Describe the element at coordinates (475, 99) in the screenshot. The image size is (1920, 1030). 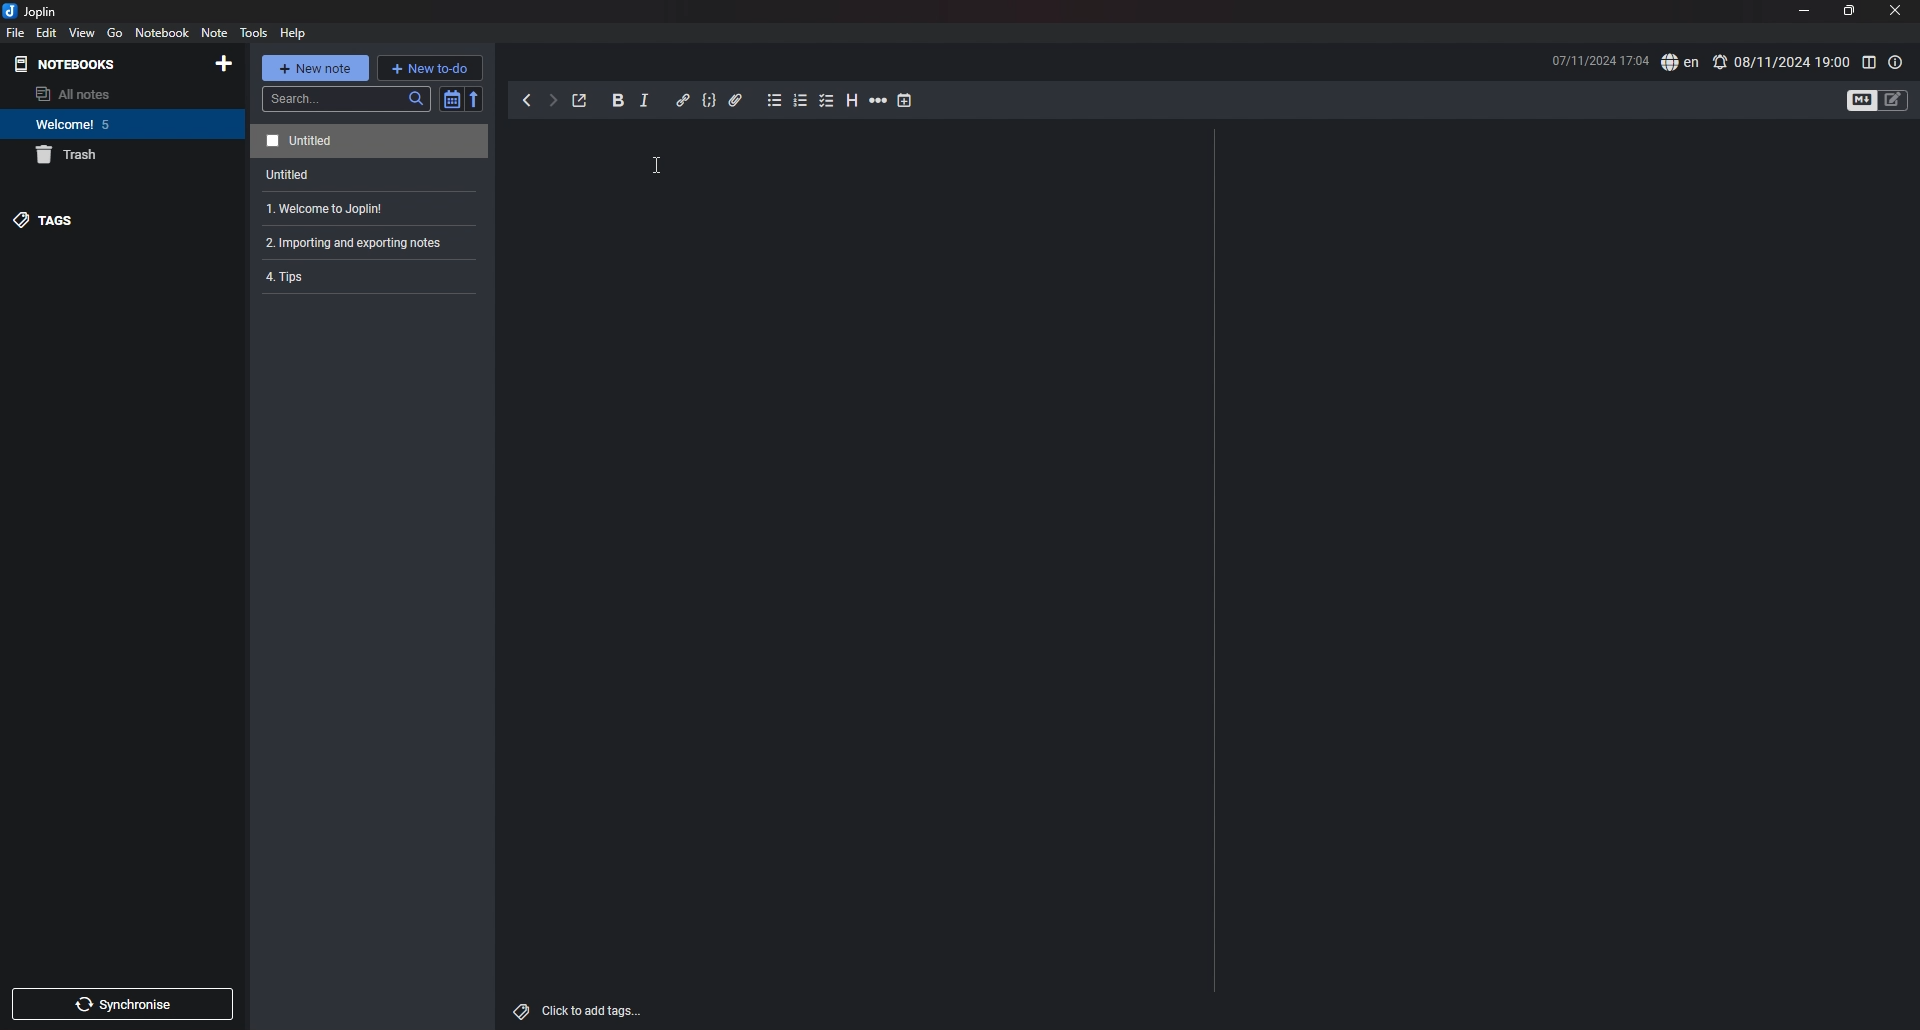
I see `reverse sort order` at that location.